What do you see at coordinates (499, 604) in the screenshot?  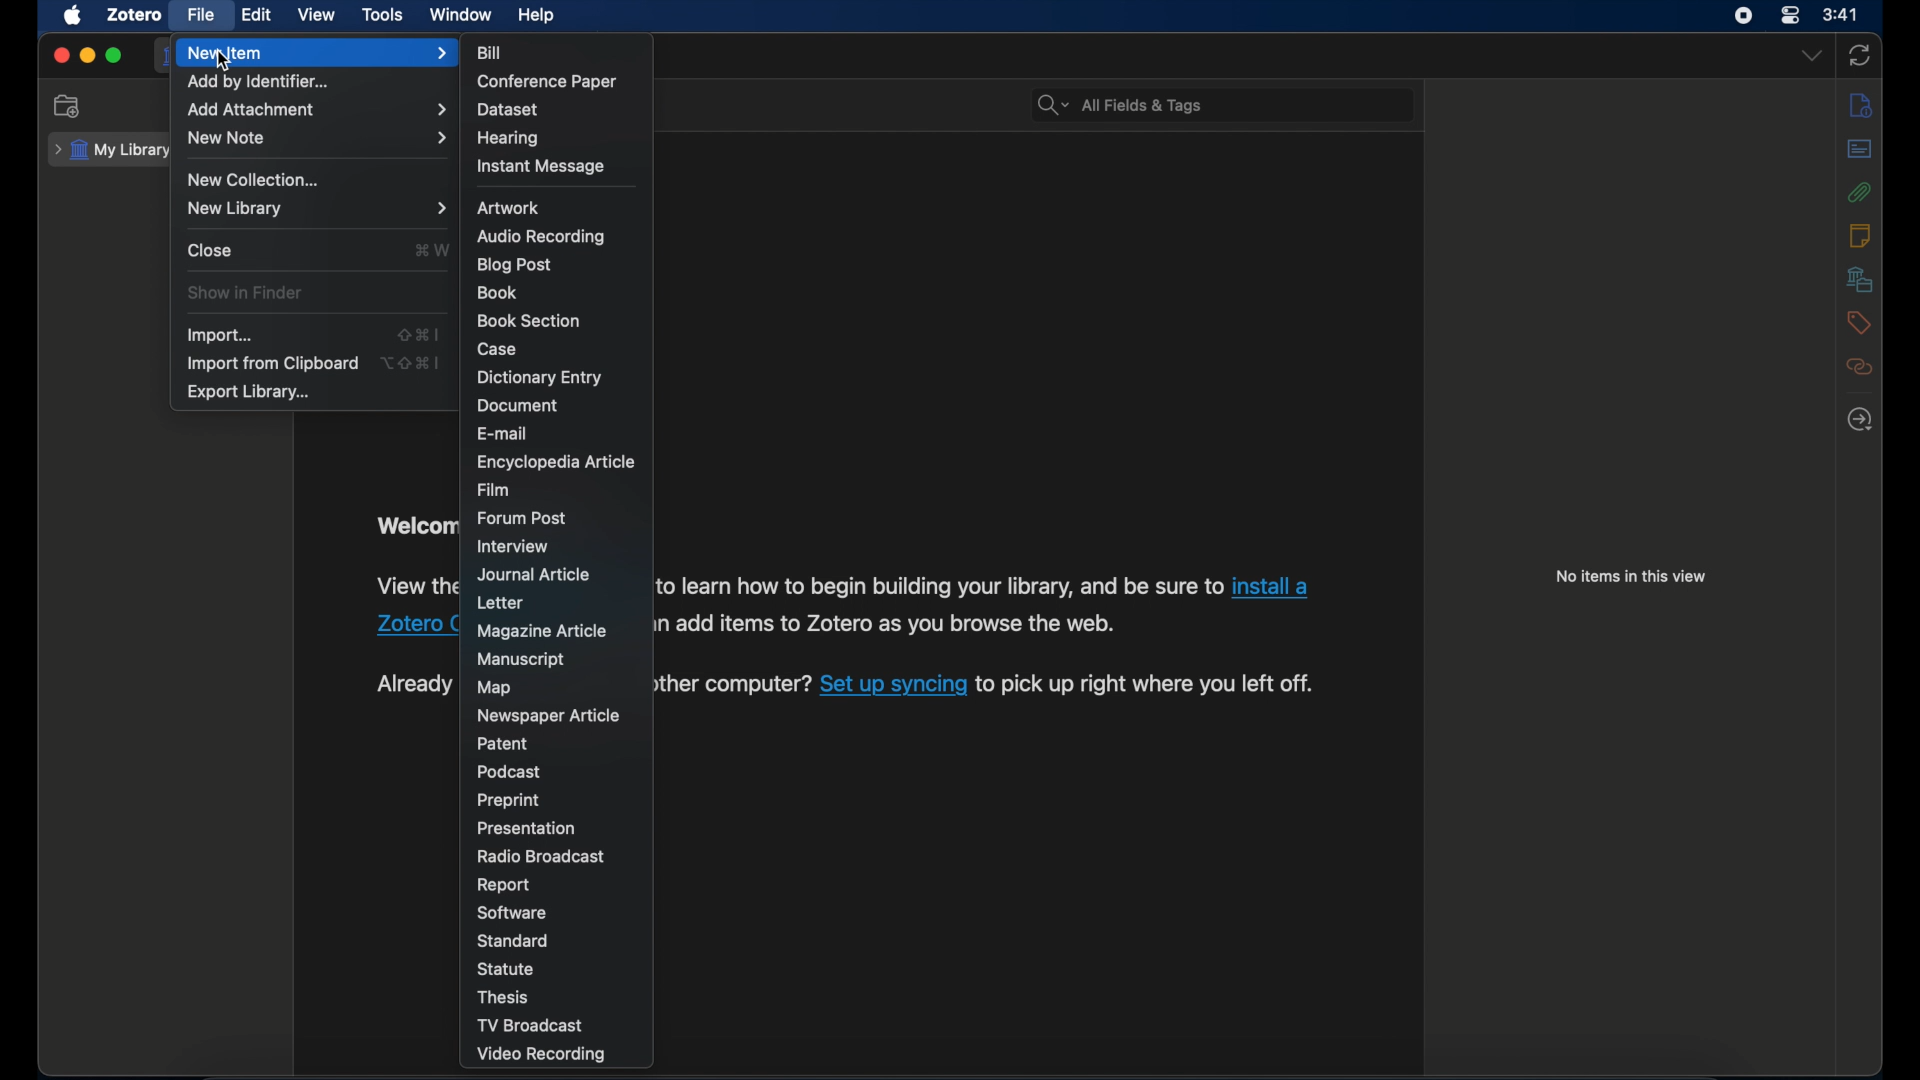 I see `letter` at bounding box center [499, 604].